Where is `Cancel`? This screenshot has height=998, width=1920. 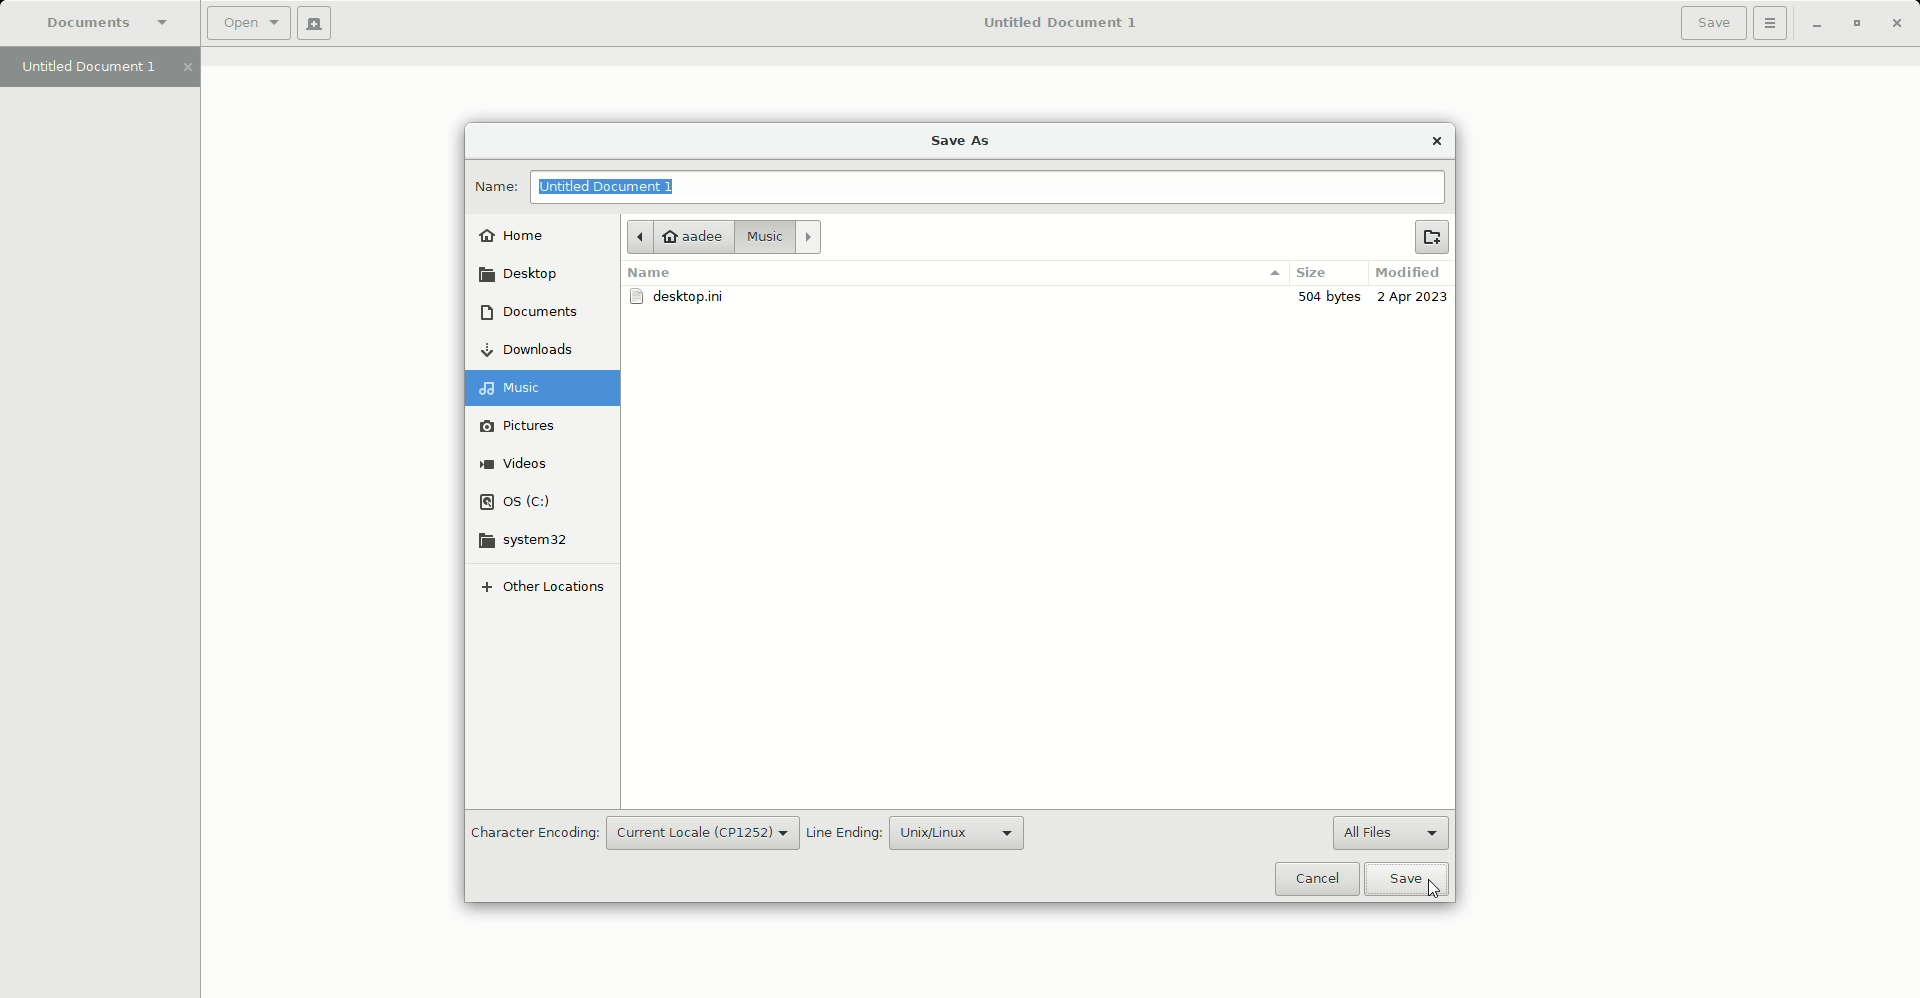 Cancel is located at coordinates (1314, 876).